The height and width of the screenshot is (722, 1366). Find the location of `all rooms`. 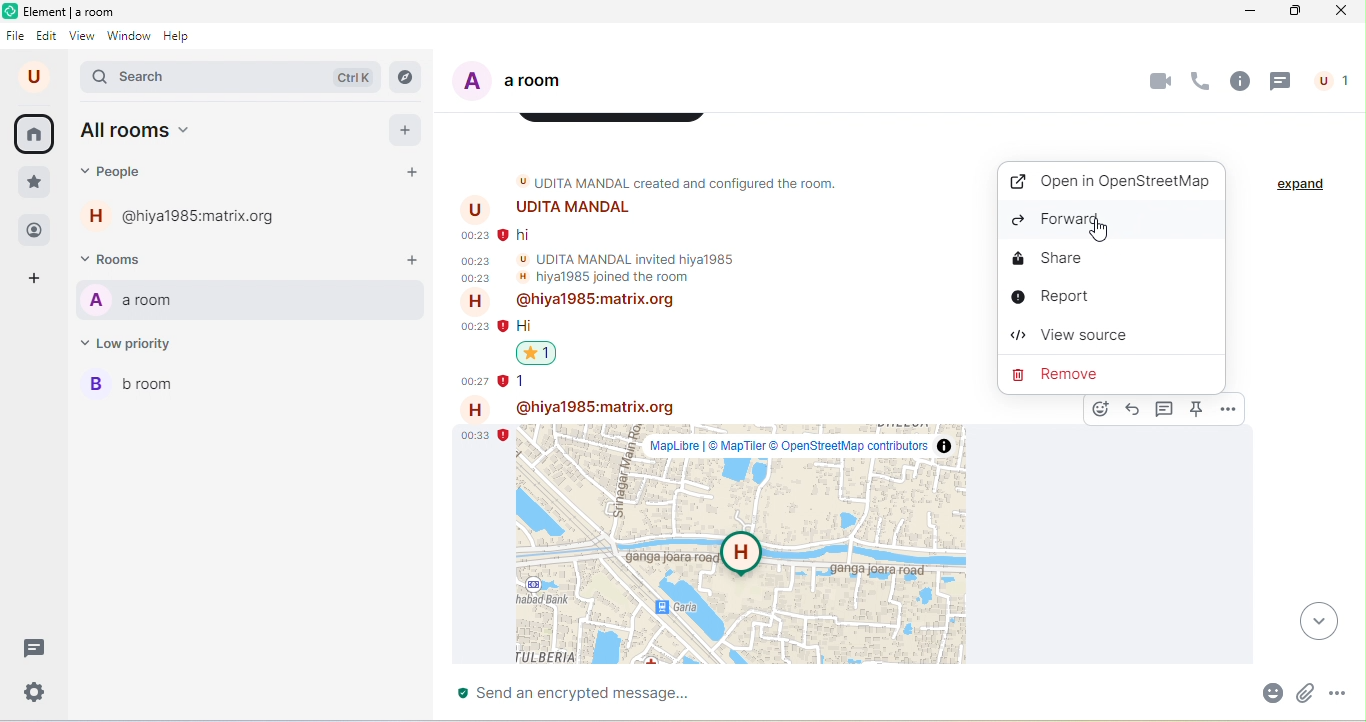

all rooms is located at coordinates (137, 132).